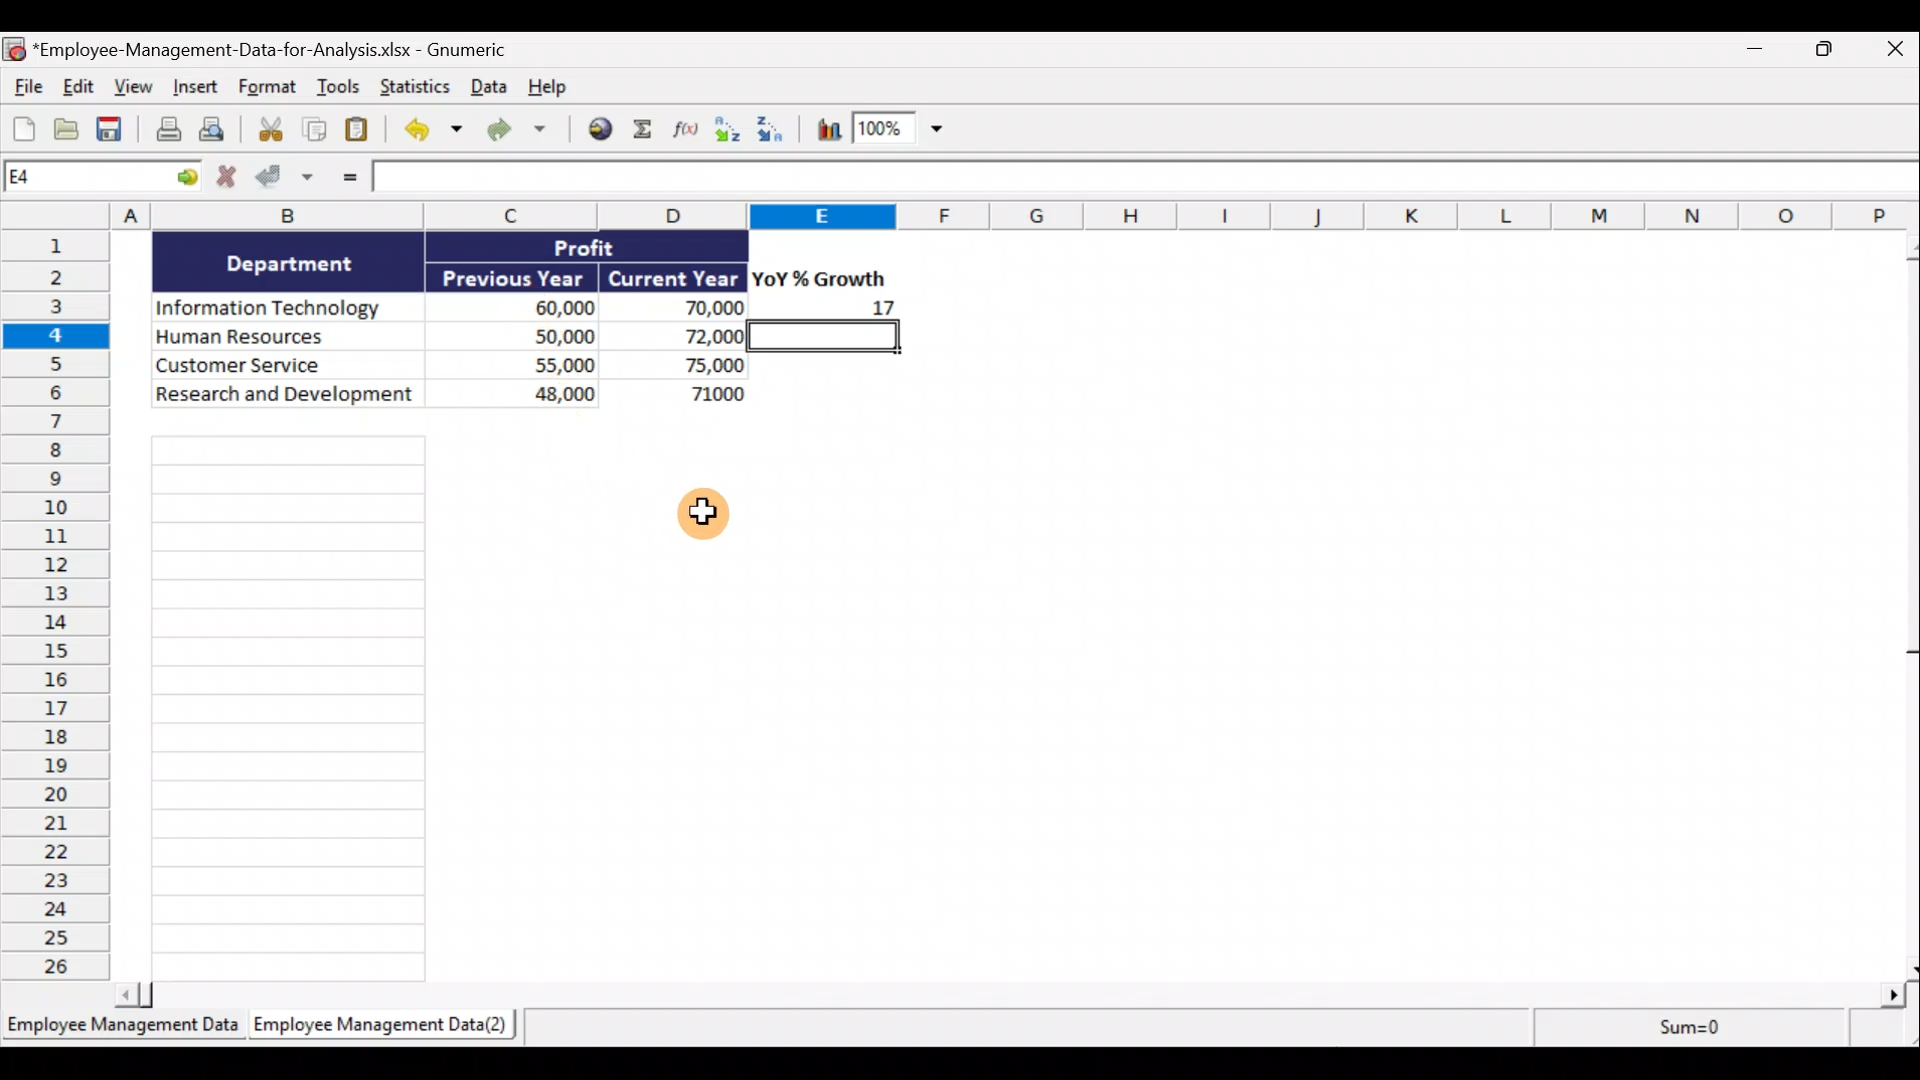 The height and width of the screenshot is (1080, 1920). Describe the element at coordinates (120, 1026) in the screenshot. I see `Sheet 1` at that location.